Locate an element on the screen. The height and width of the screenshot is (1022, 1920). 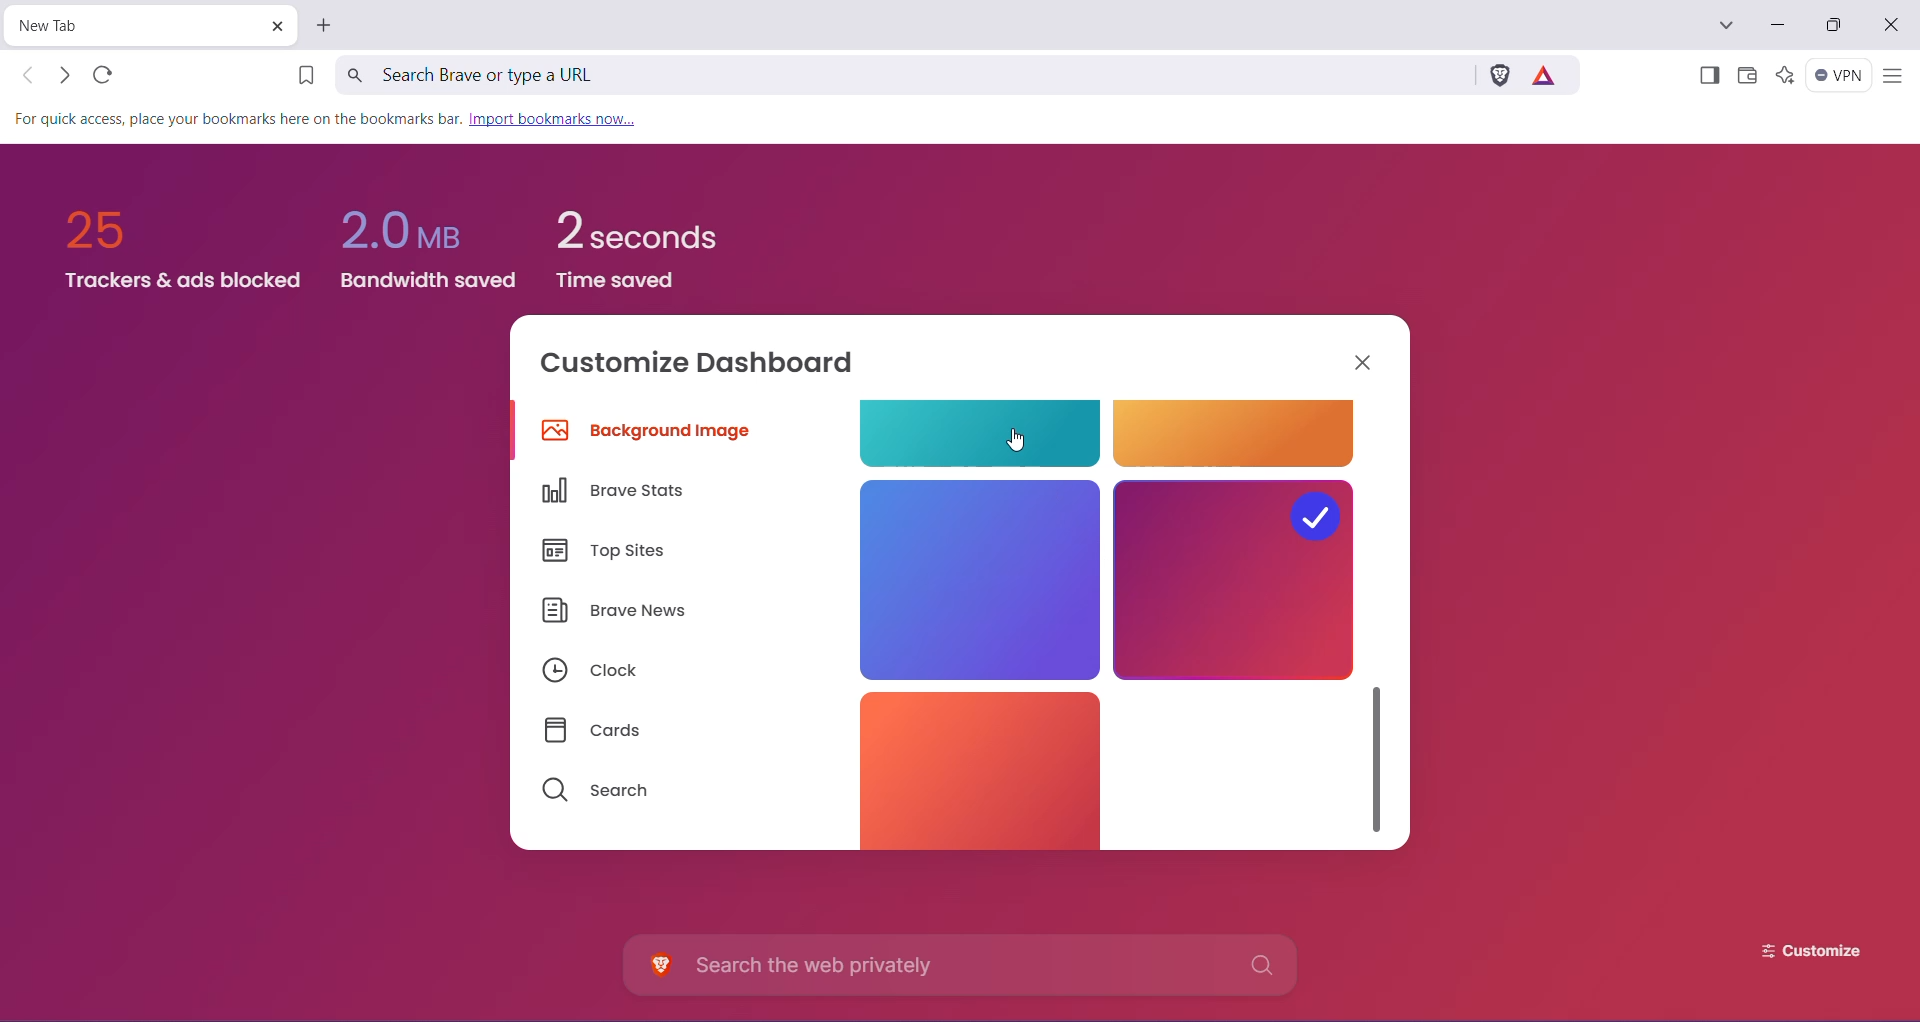
Leo AI is located at coordinates (1784, 75).